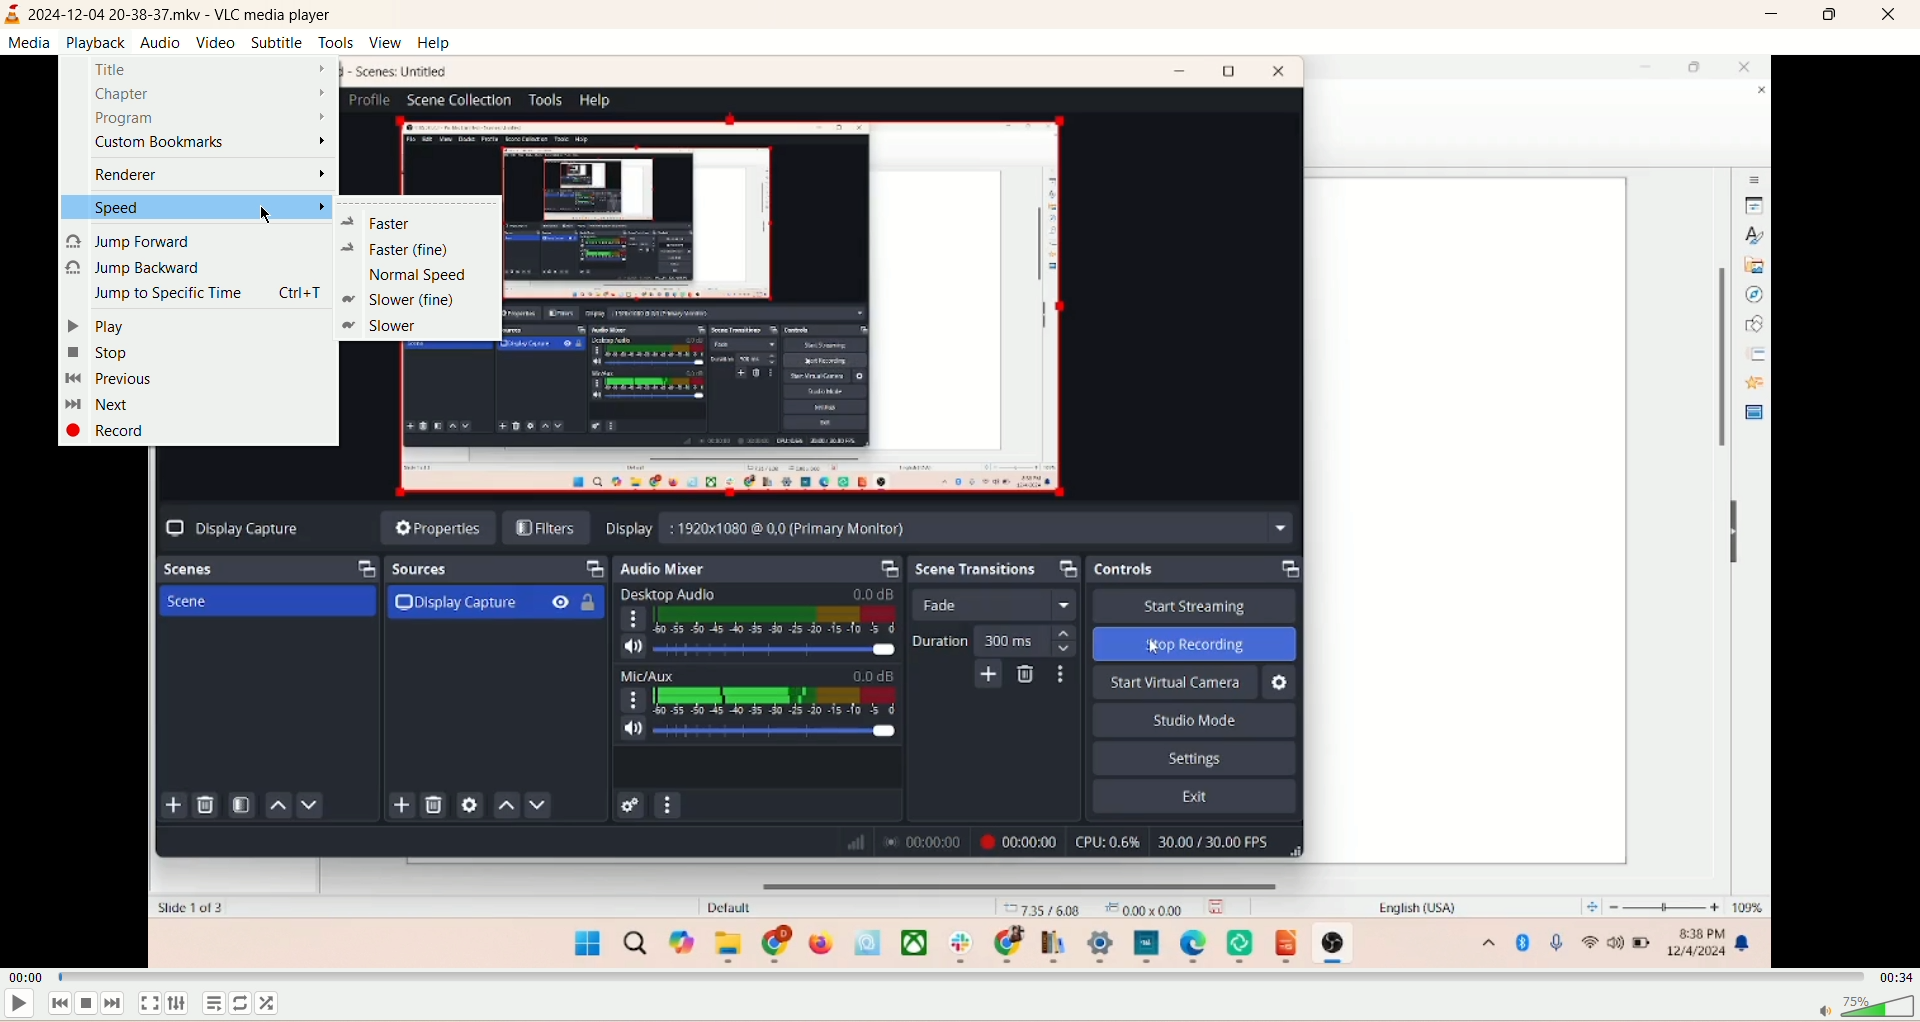 The height and width of the screenshot is (1022, 1920). What do you see at coordinates (26, 976) in the screenshot?
I see `played time` at bounding box center [26, 976].